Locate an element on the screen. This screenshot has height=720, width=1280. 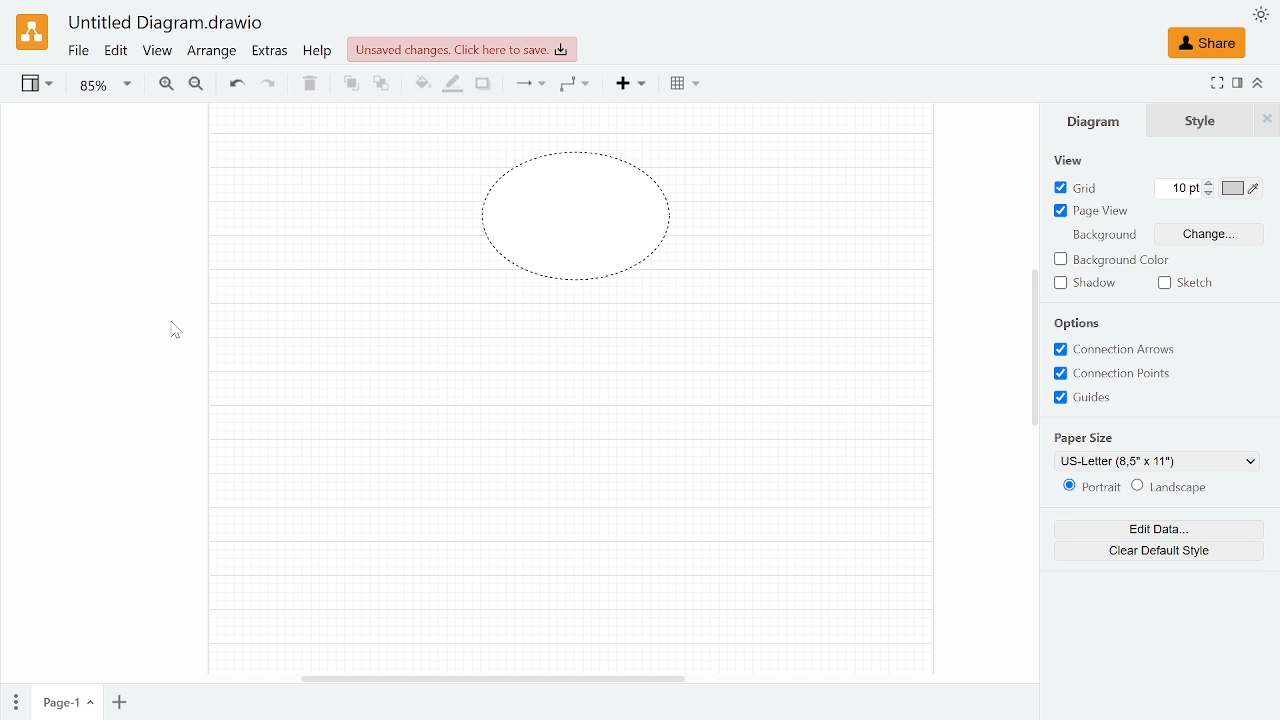
Current grid count is located at coordinates (1178, 189).